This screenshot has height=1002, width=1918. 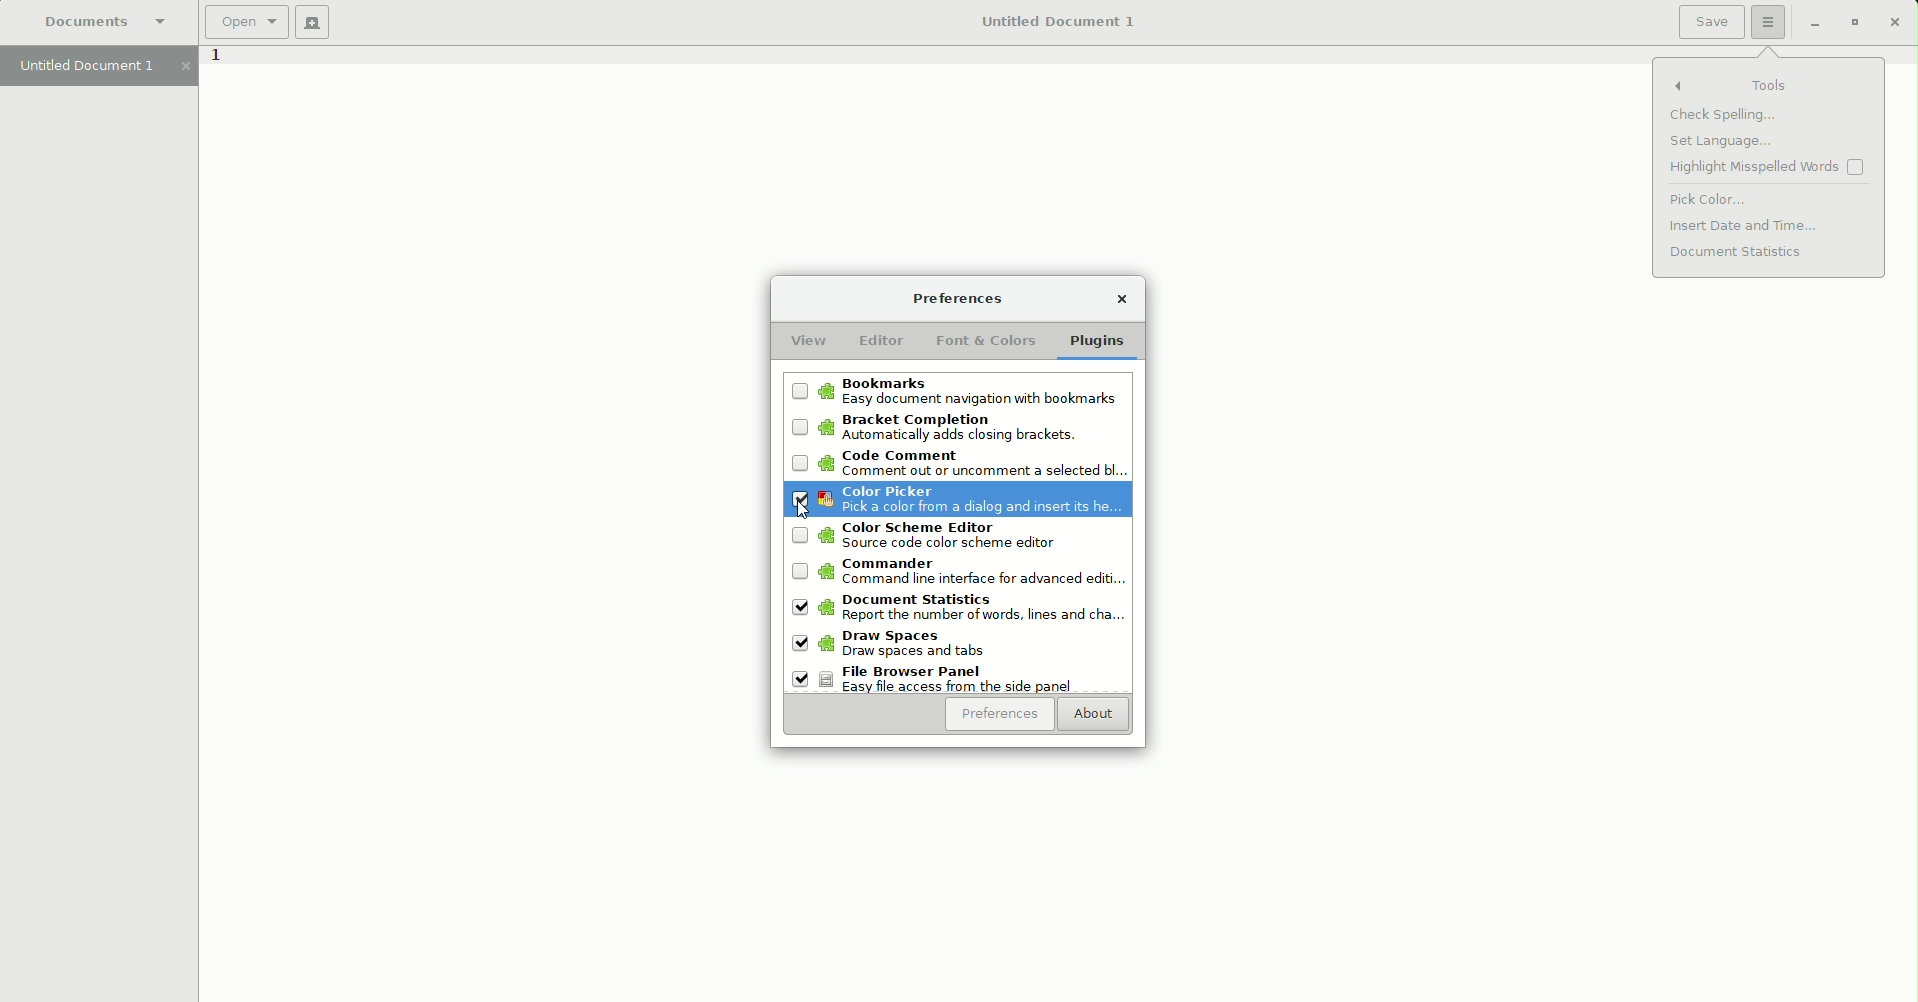 What do you see at coordinates (1809, 25) in the screenshot?
I see `Restore` at bounding box center [1809, 25].